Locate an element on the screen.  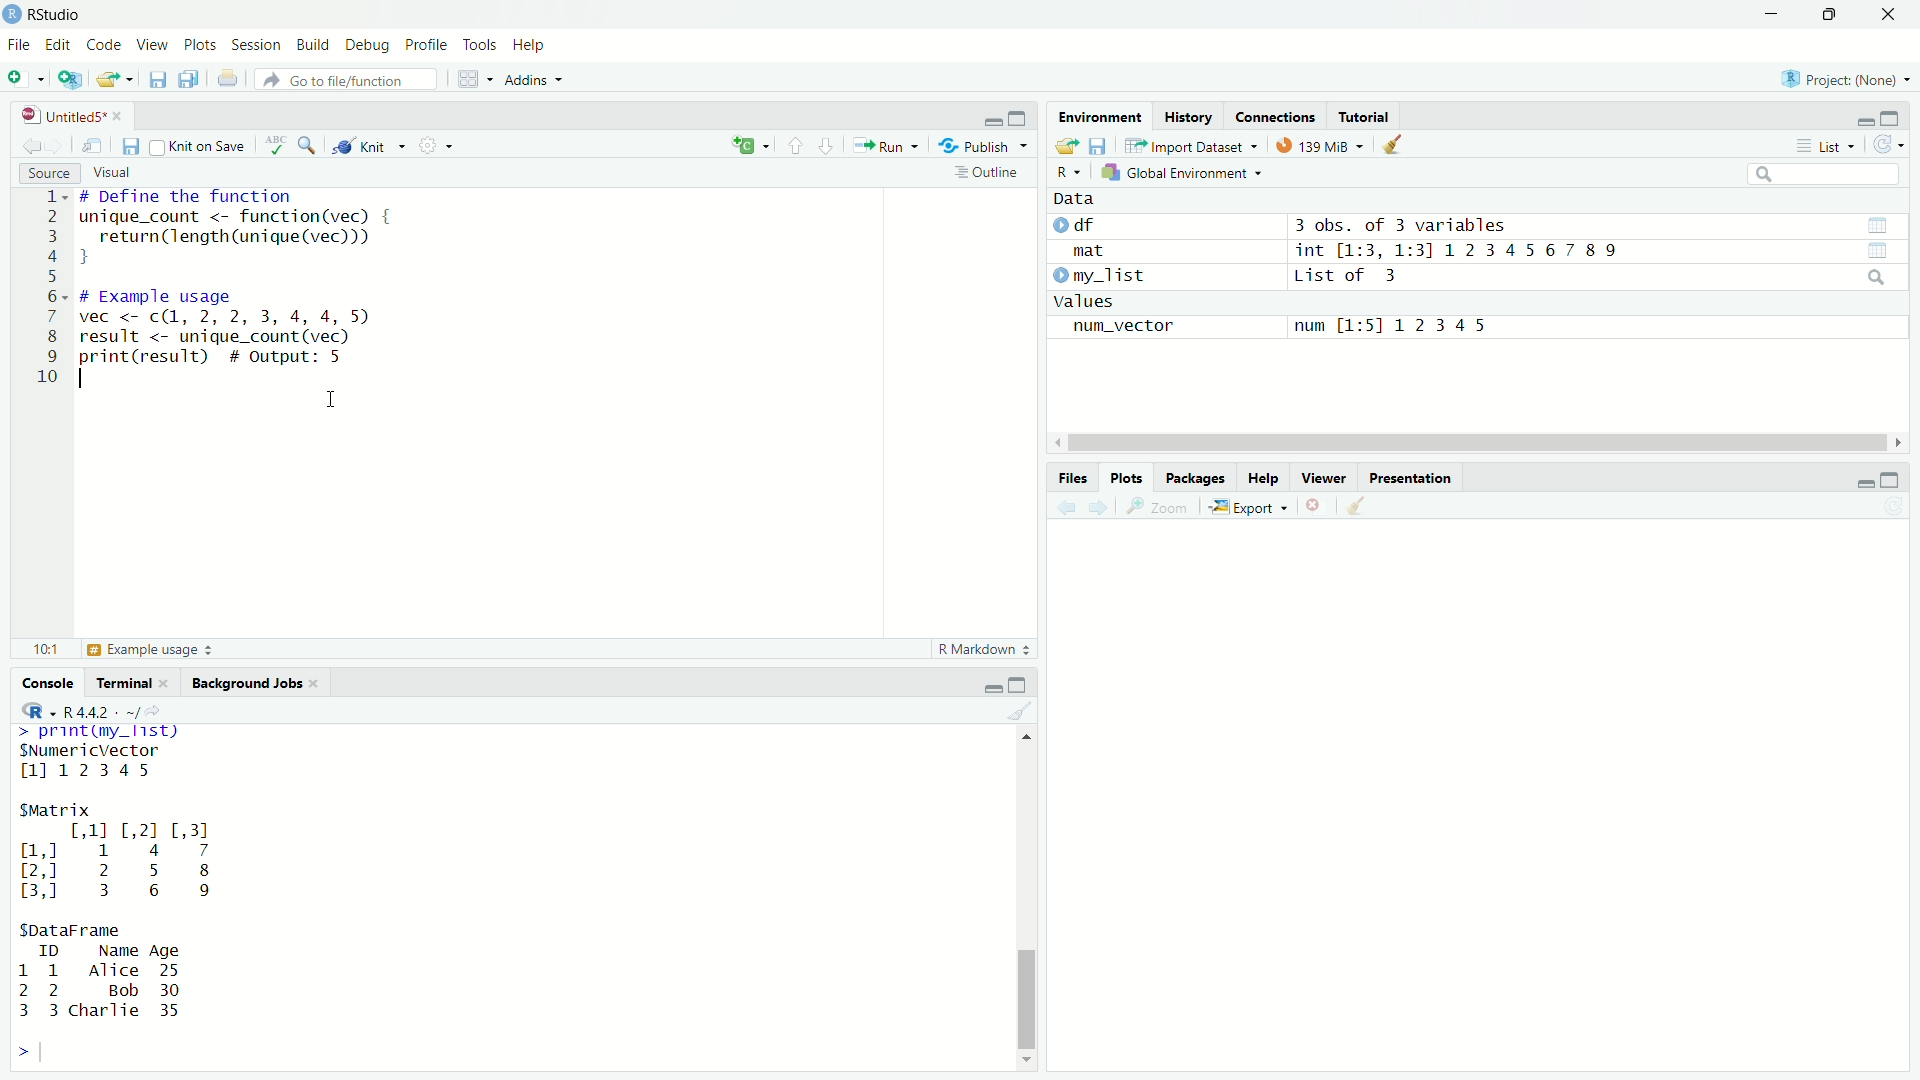
10:1 is located at coordinates (44, 650).